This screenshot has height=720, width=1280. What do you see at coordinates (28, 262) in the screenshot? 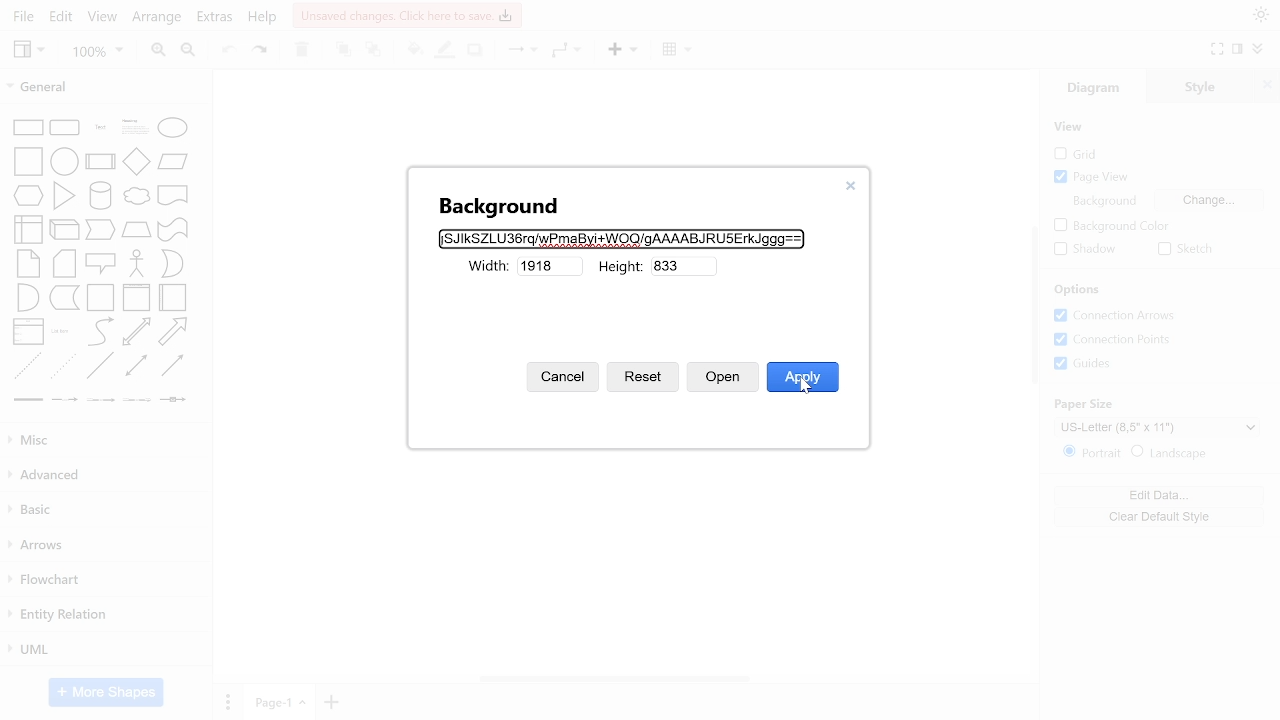
I see `general shapes` at bounding box center [28, 262].